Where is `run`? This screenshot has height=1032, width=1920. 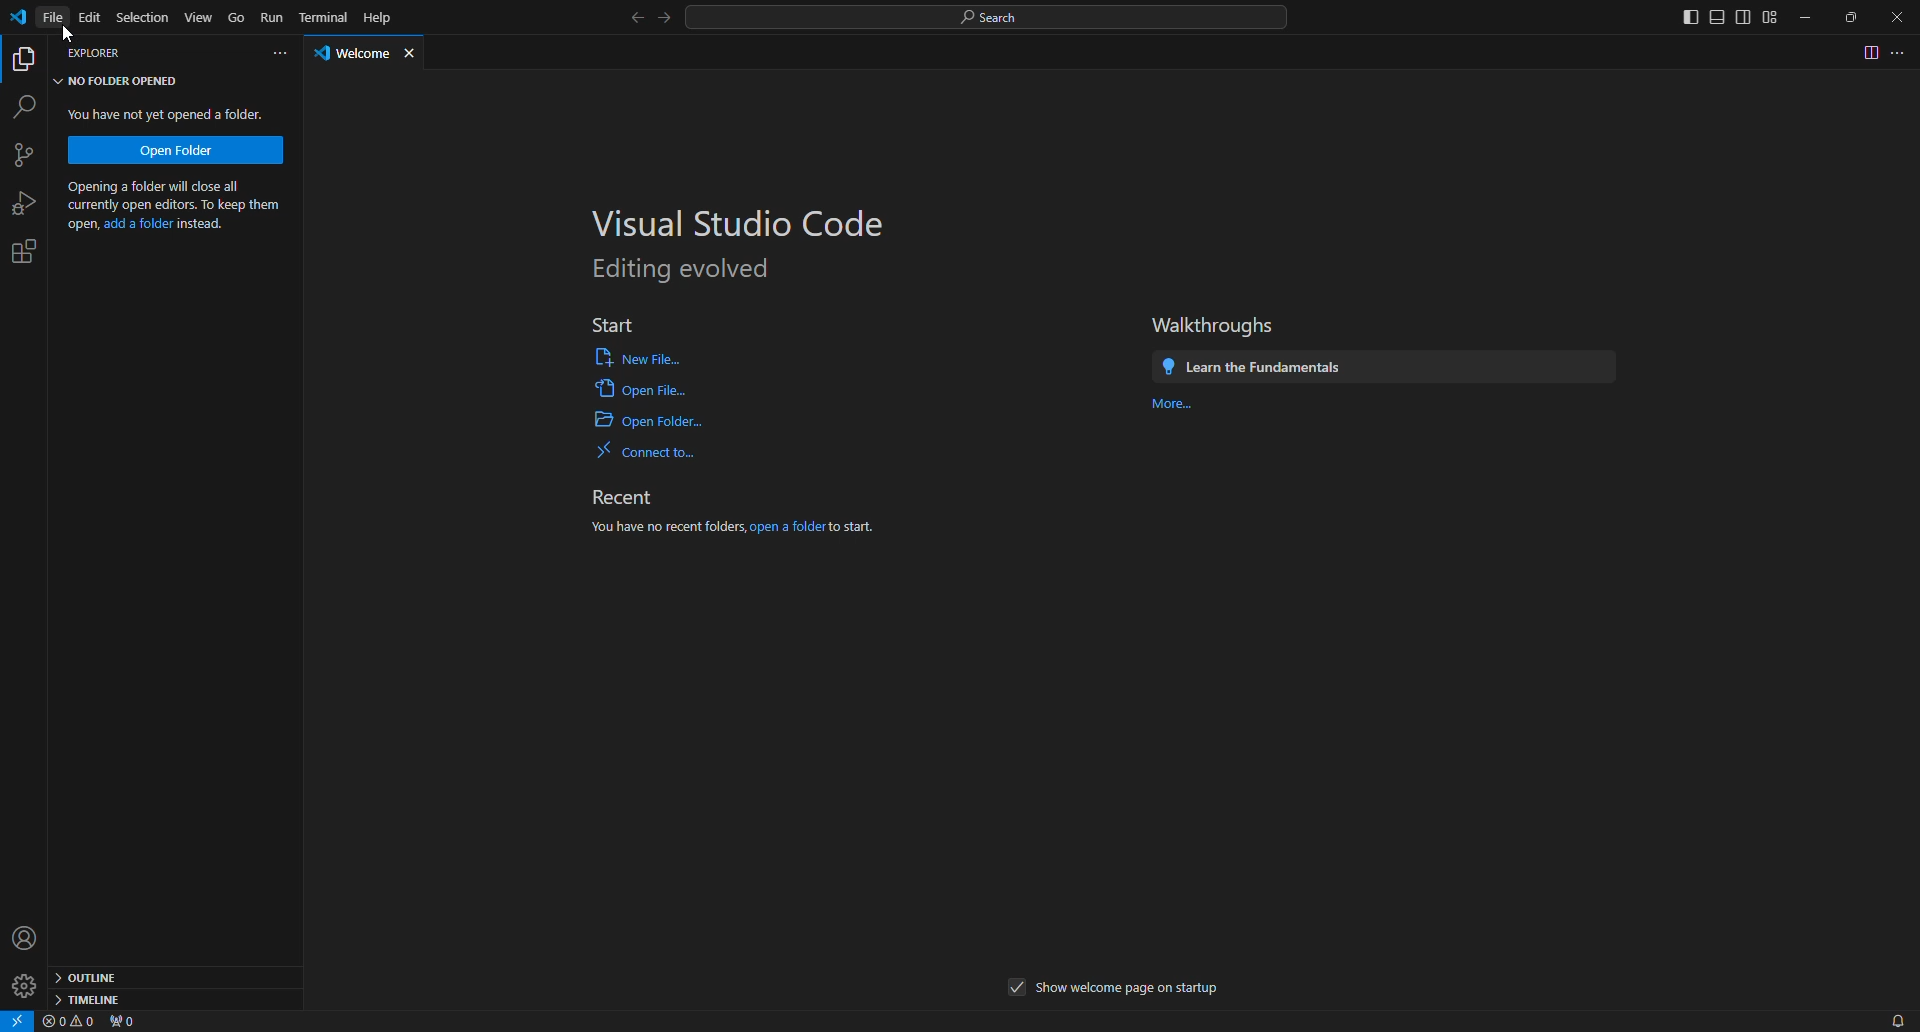
run is located at coordinates (273, 18).